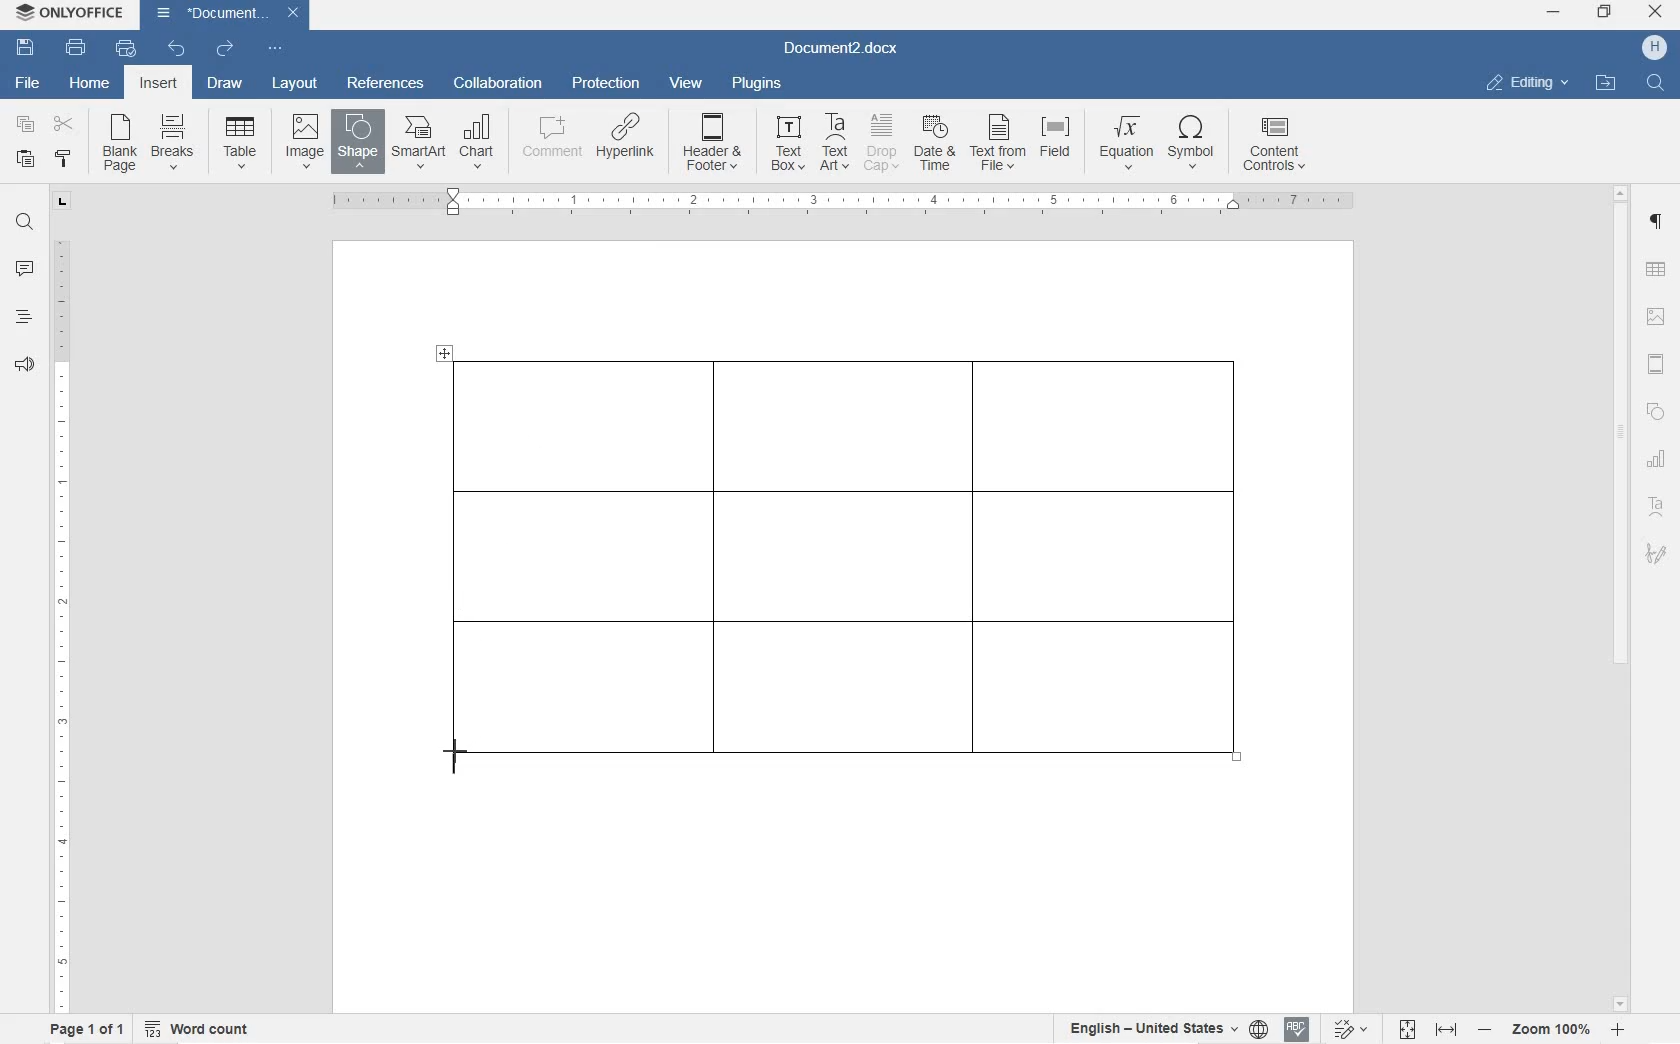  What do you see at coordinates (1000, 145) in the screenshot?
I see `TEXT FROM FILE` at bounding box center [1000, 145].